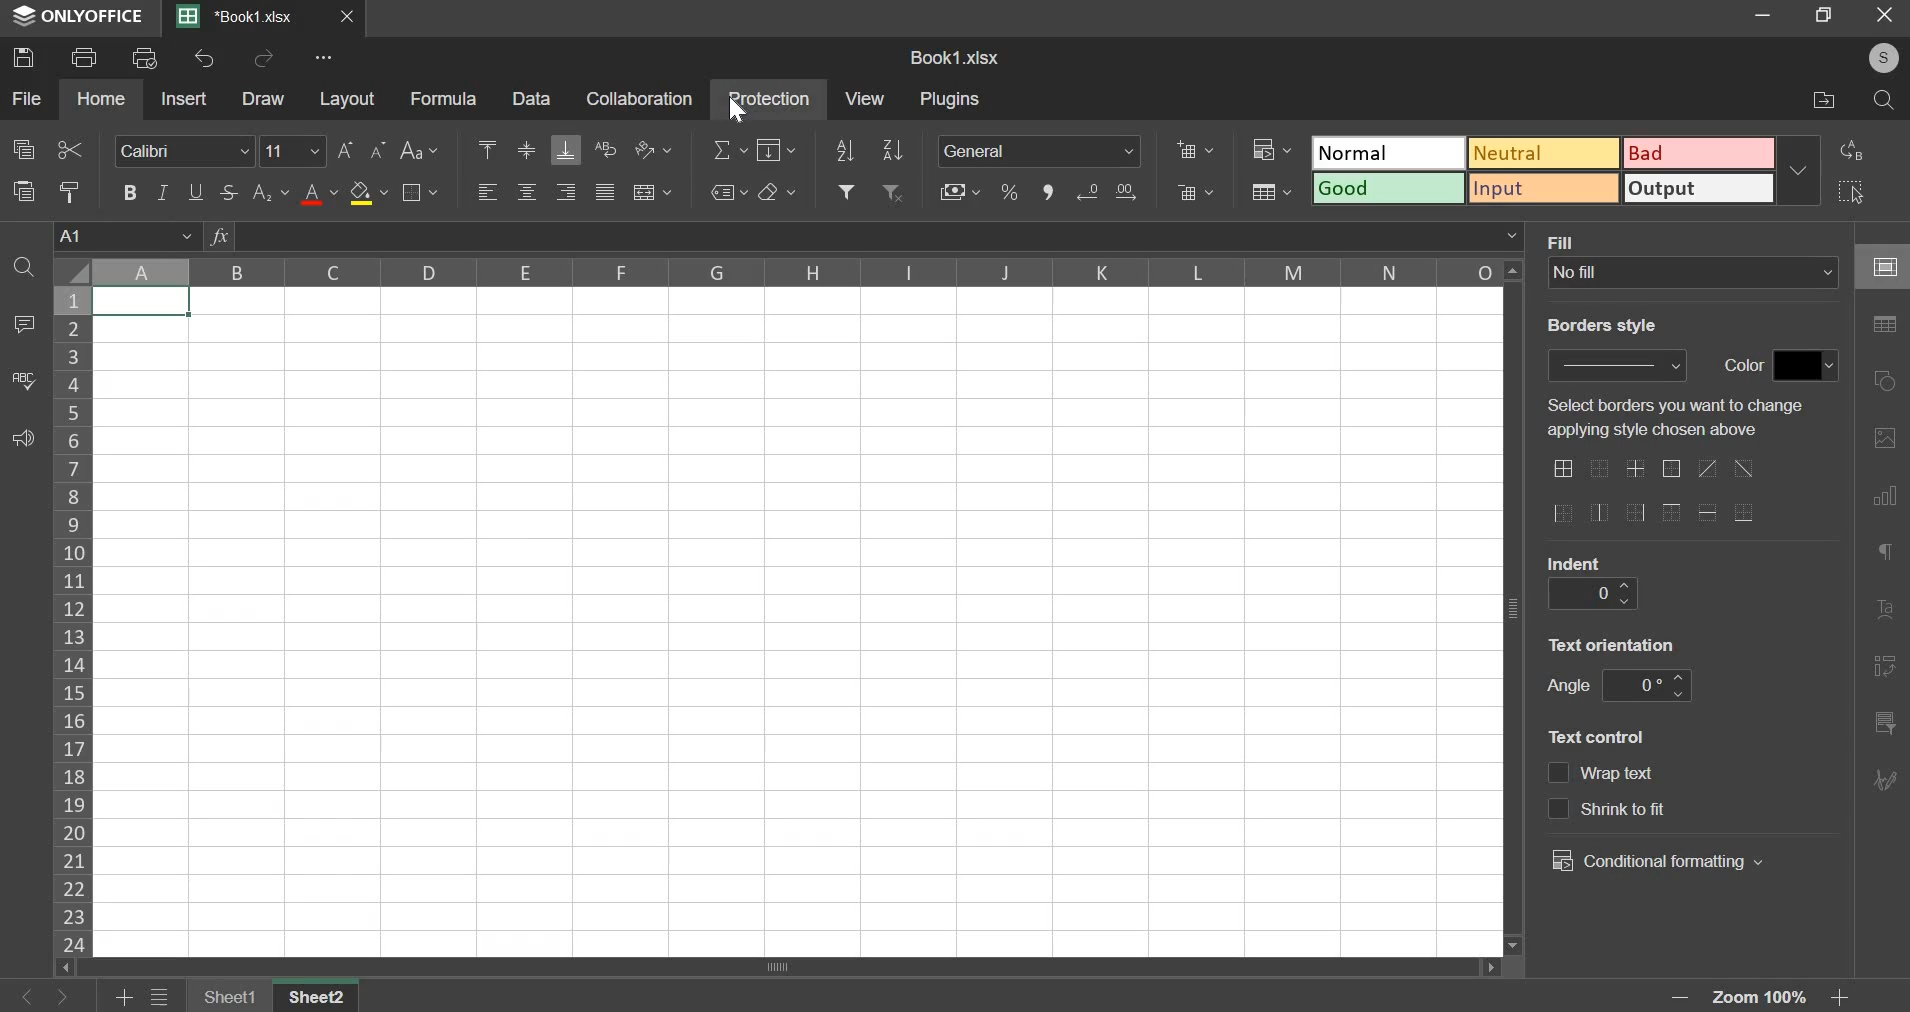 The width and height of the screenshot is (1910, 1012). Describe the element at coordinates (566, 194) in the screenshot. I see `horizontal alignment` at that location.